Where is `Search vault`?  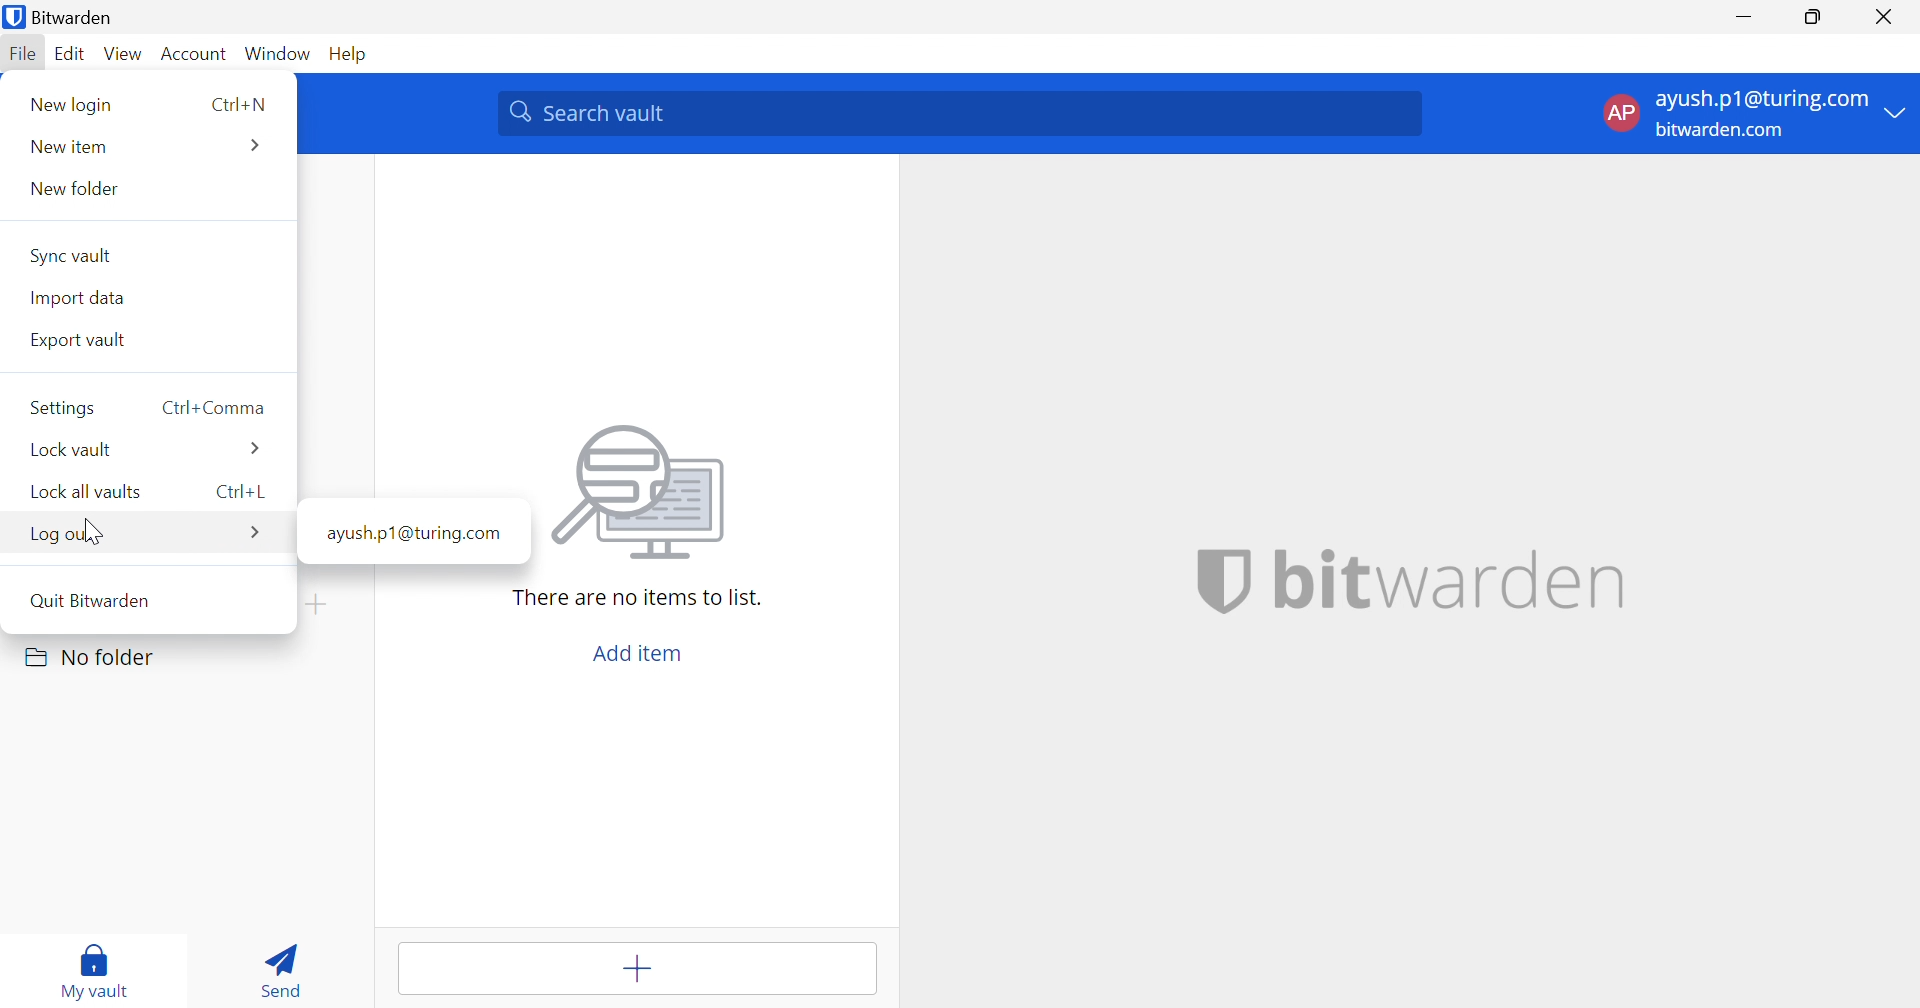
Search vault is located at coordinates (958, 114).